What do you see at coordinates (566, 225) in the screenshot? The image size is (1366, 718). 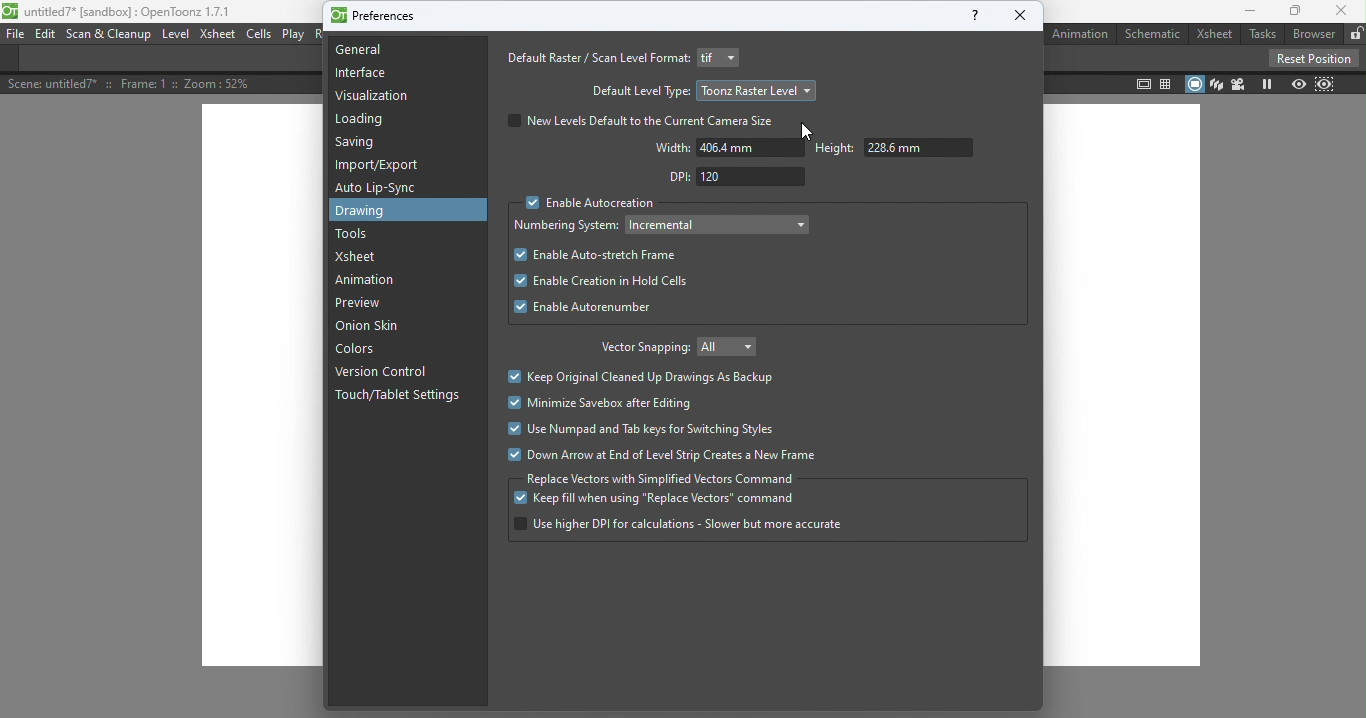 I see `Numbering system` at bounding box center [566, 225].